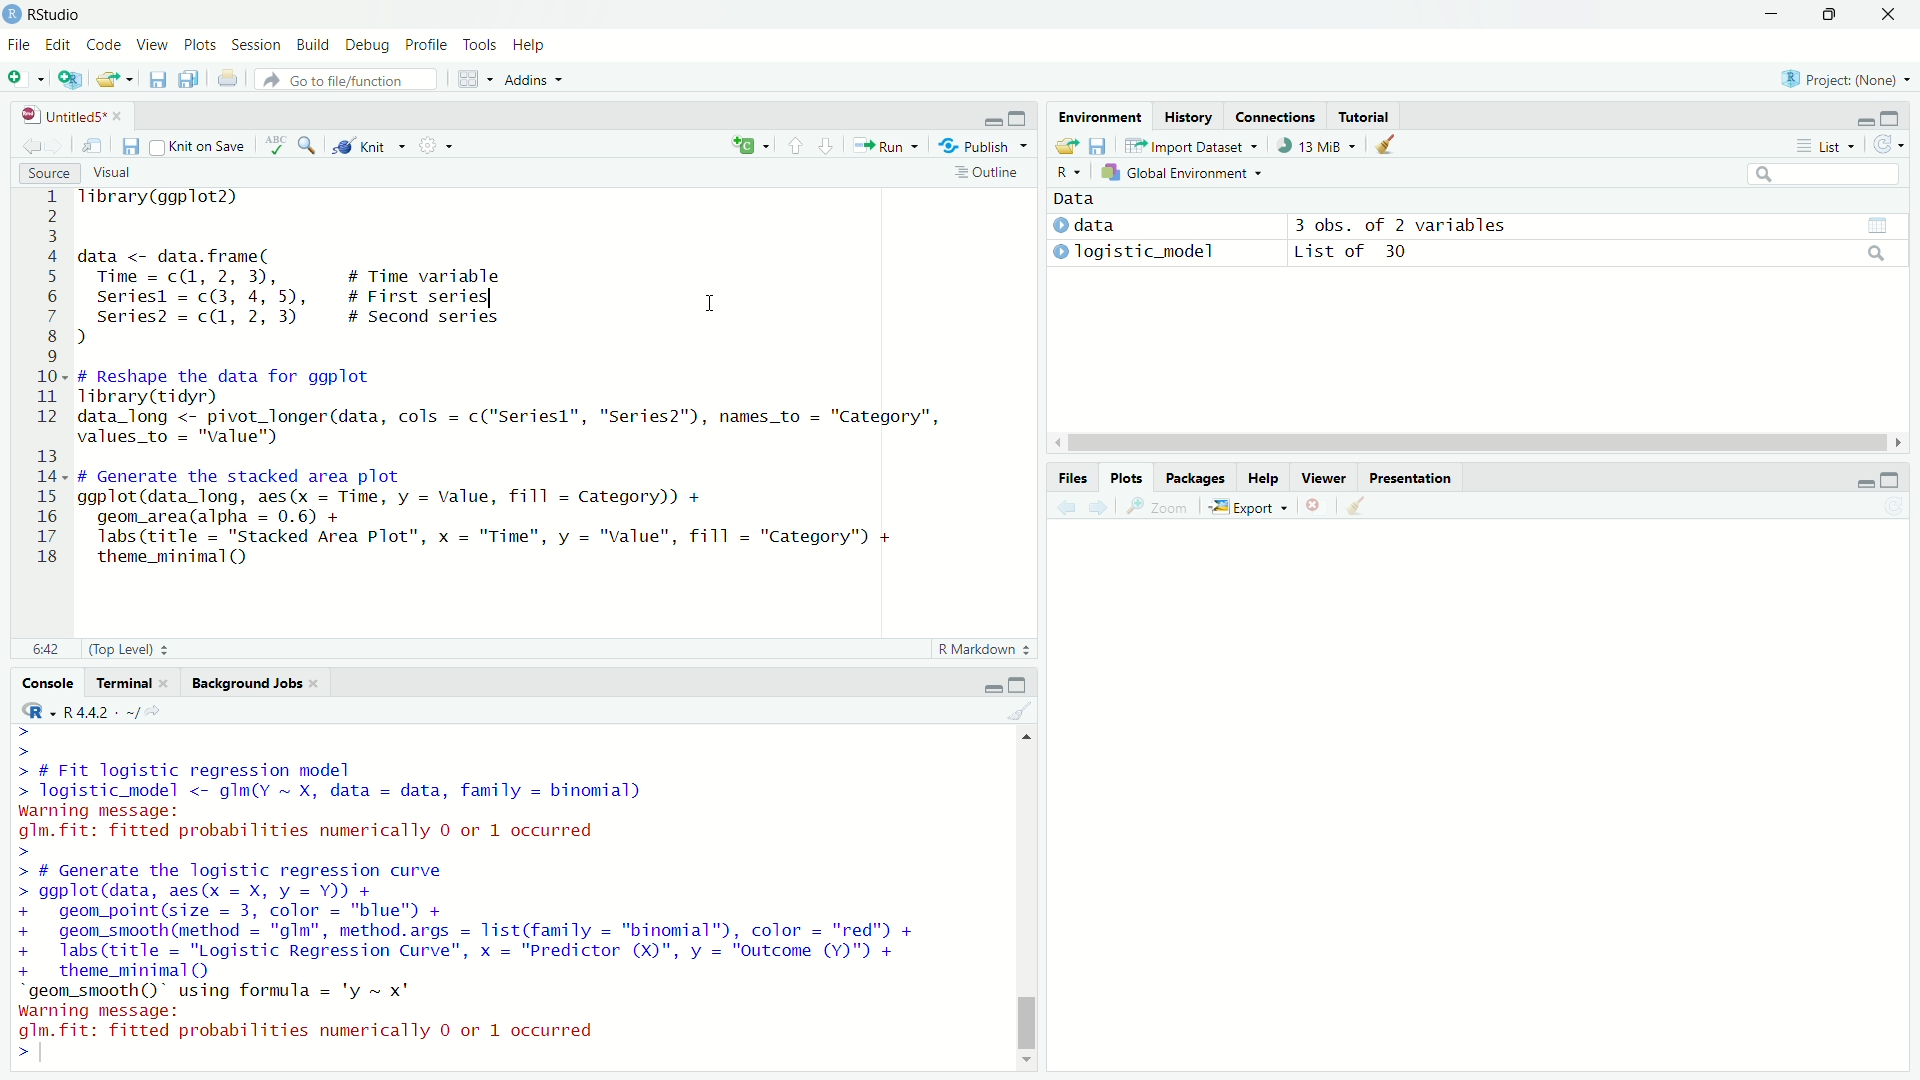 This screenshot has width=1920, height=1080. I want to click on add, so click(24, 78).